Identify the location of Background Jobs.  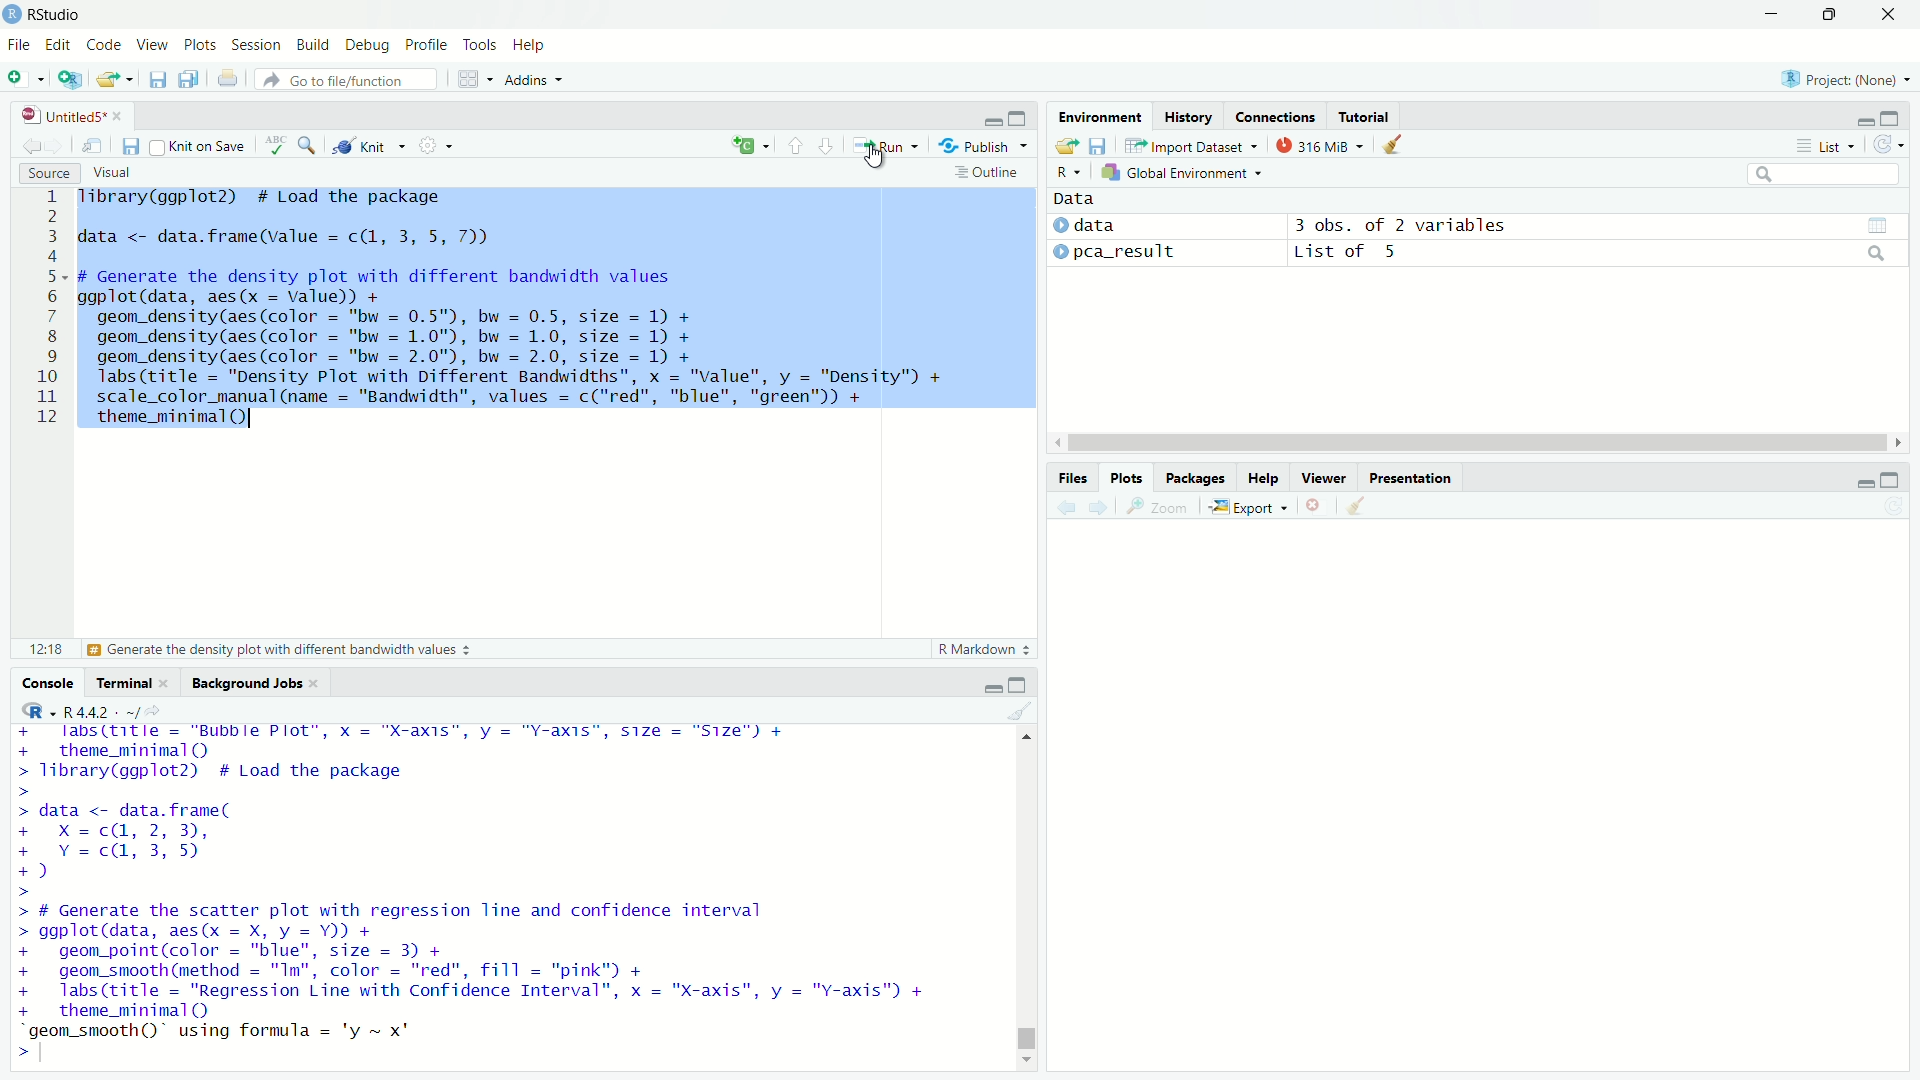
(246, 684).